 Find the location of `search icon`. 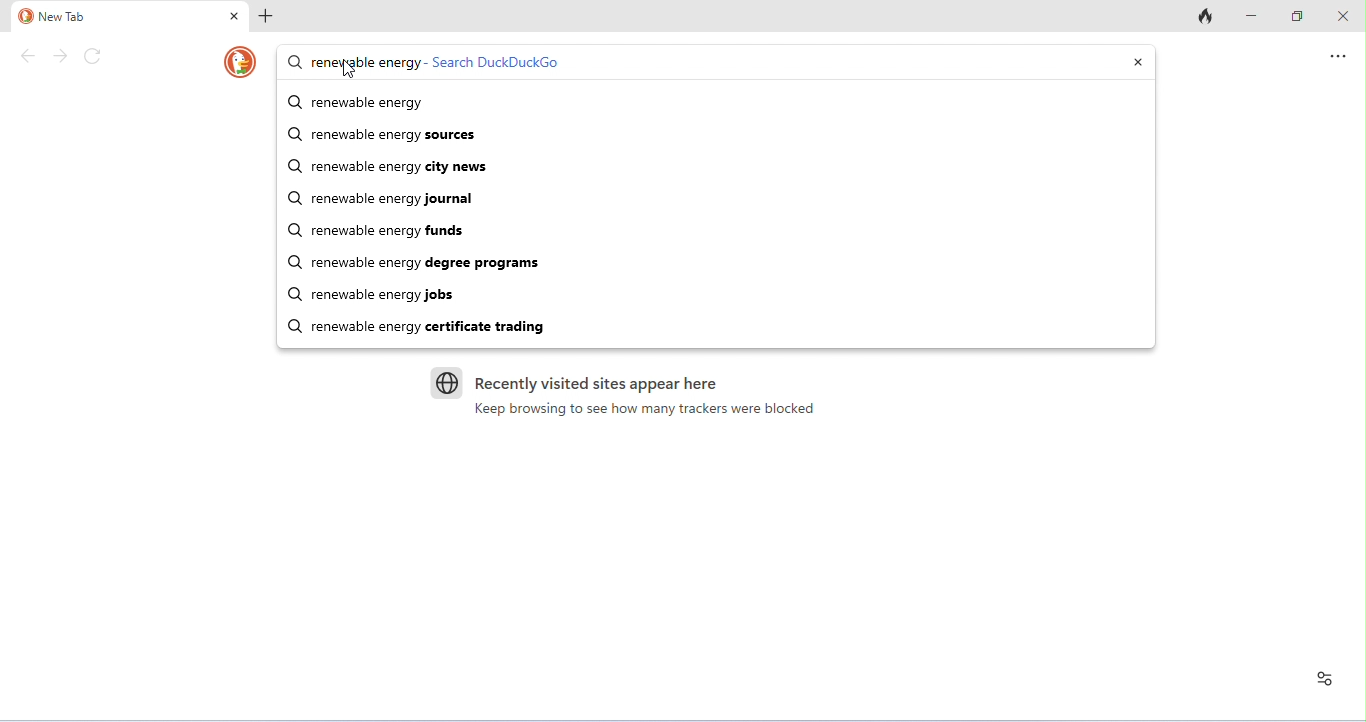

search icon is located at coordinates (291, 165).